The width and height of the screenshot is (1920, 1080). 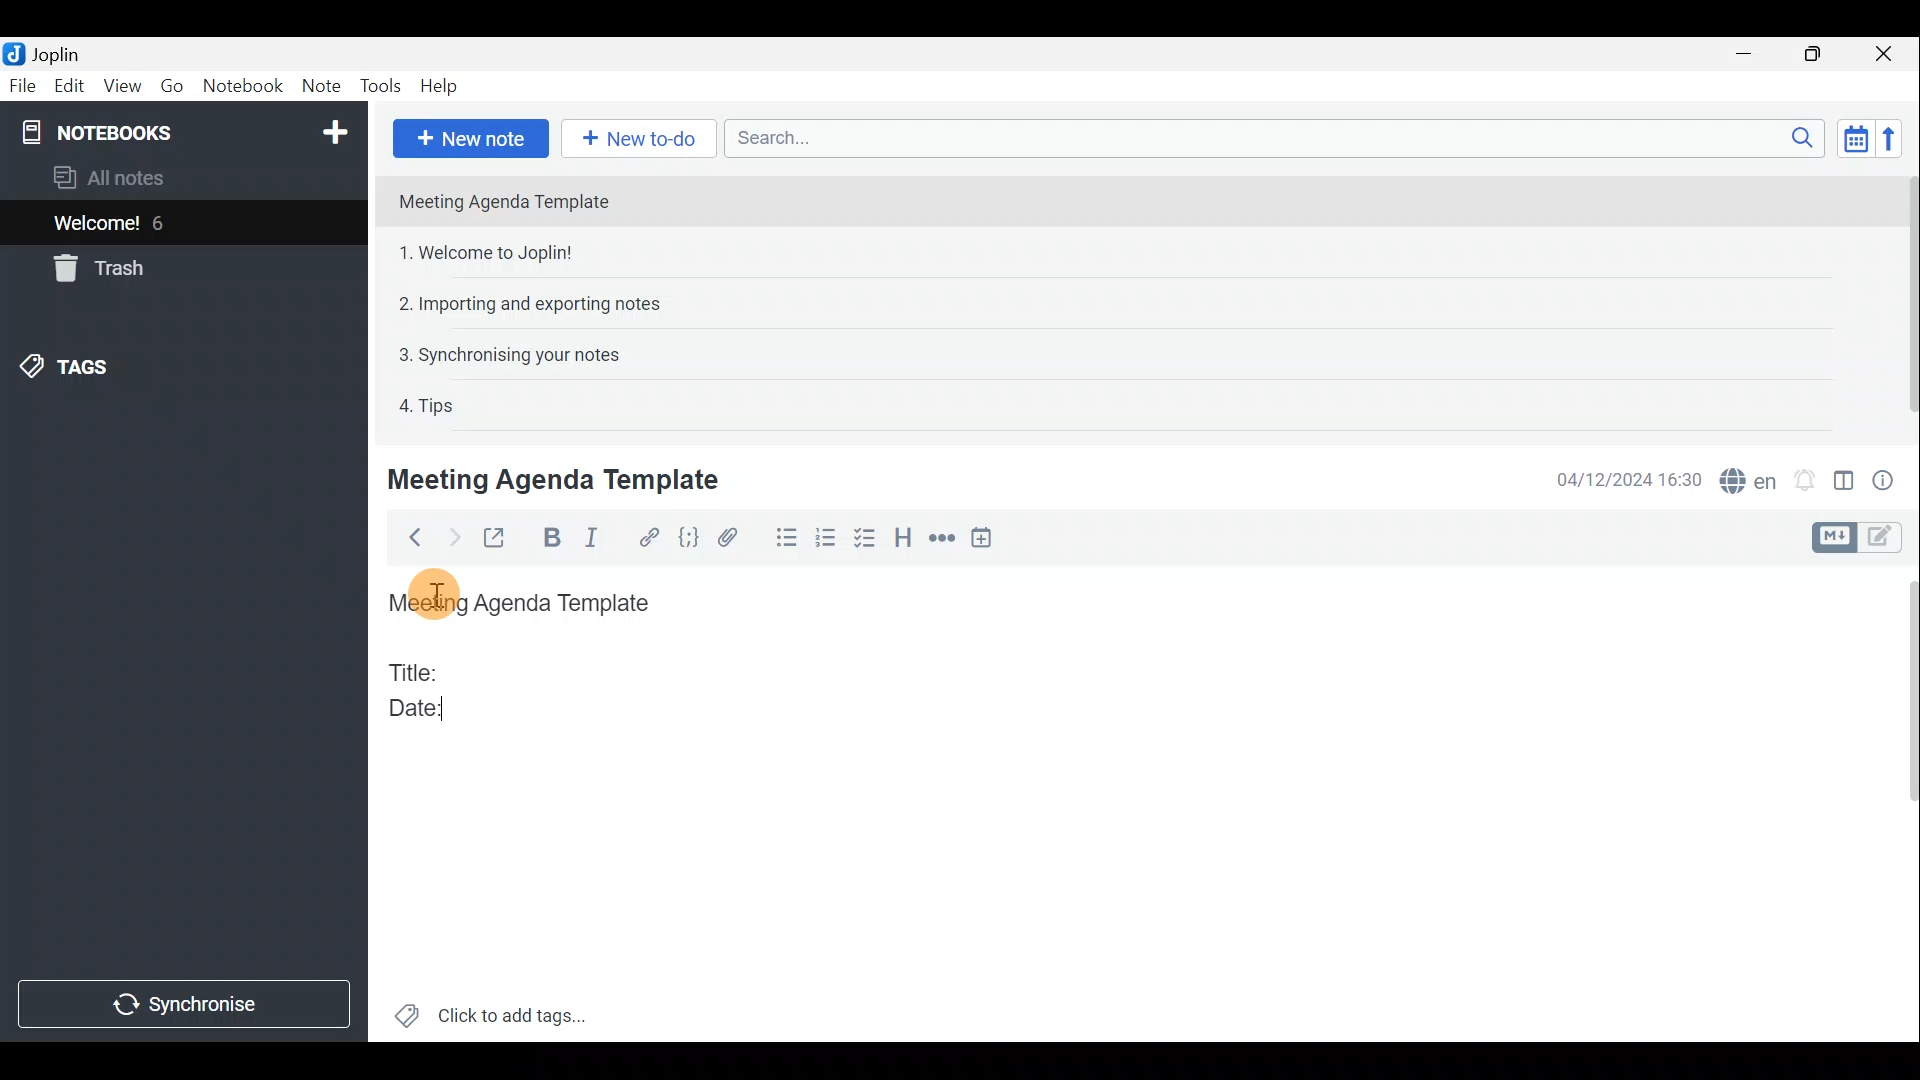 I want to click on 04/12/2024 16:30, so click(x=1619, y=478).